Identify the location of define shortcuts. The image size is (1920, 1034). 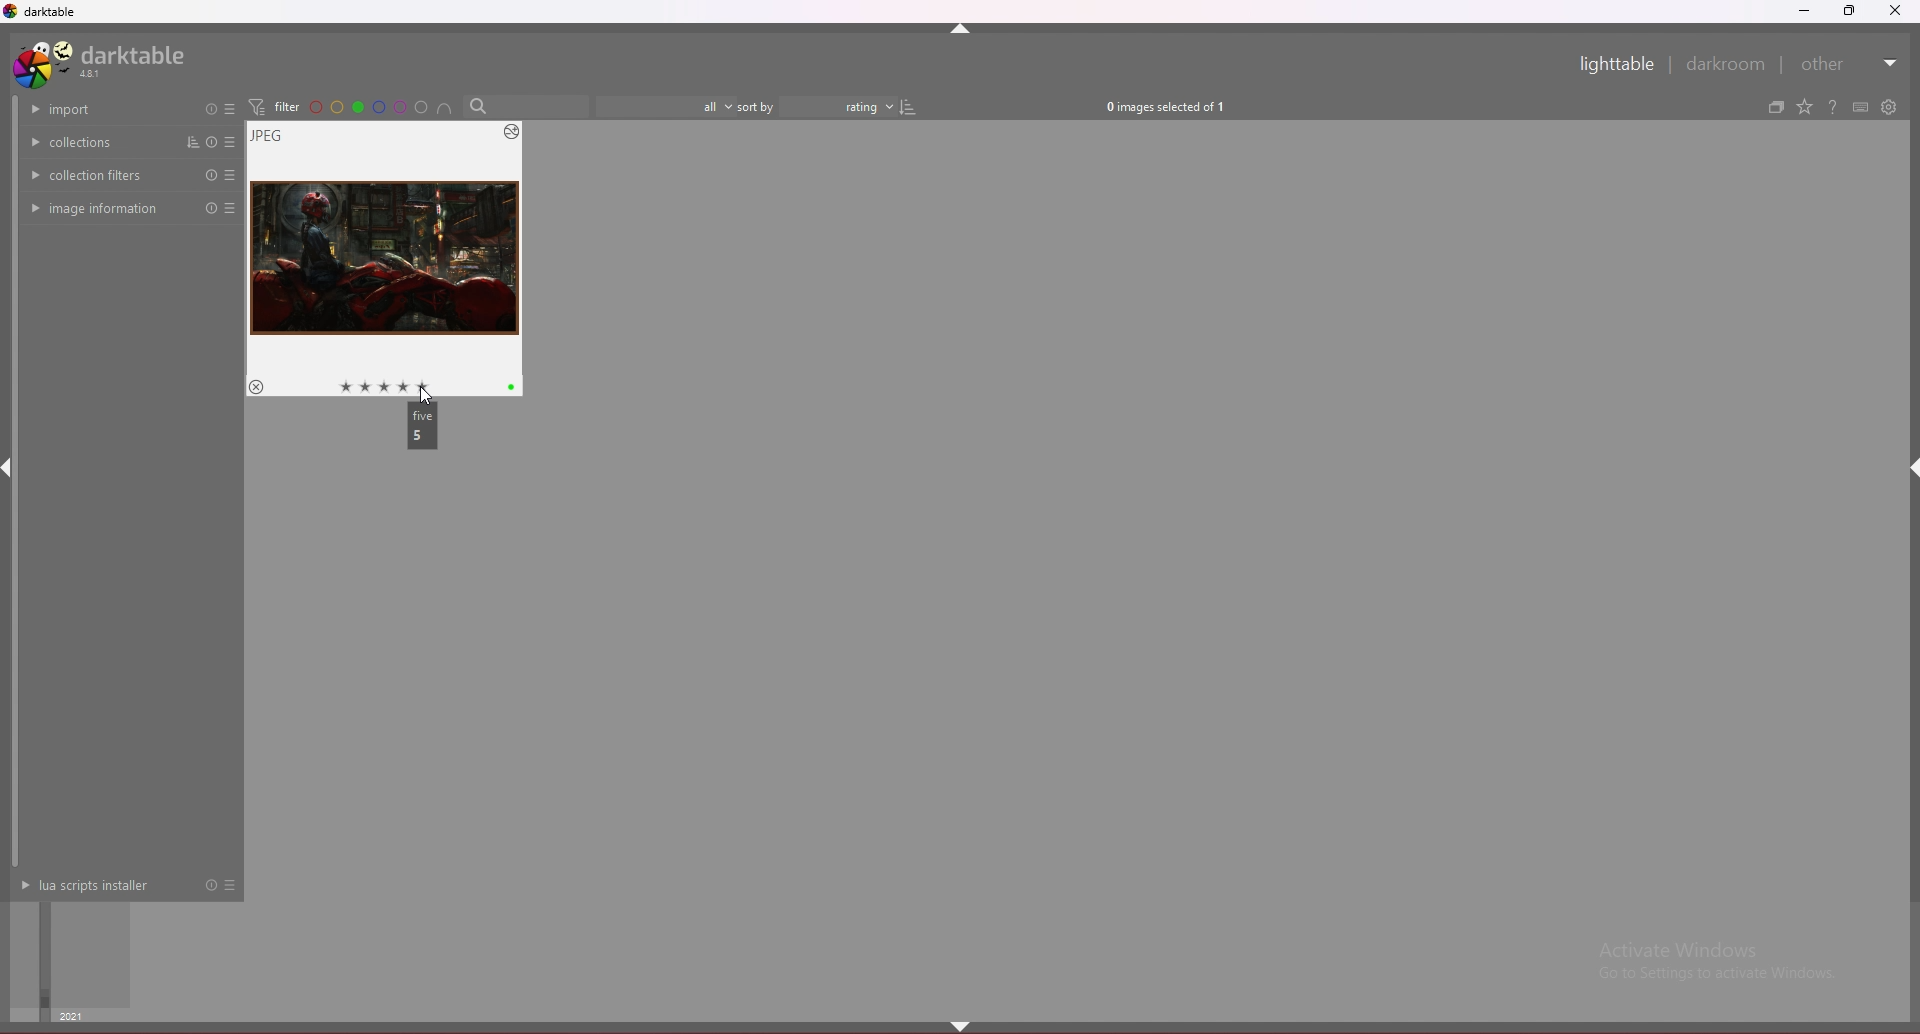
(1862, 107).